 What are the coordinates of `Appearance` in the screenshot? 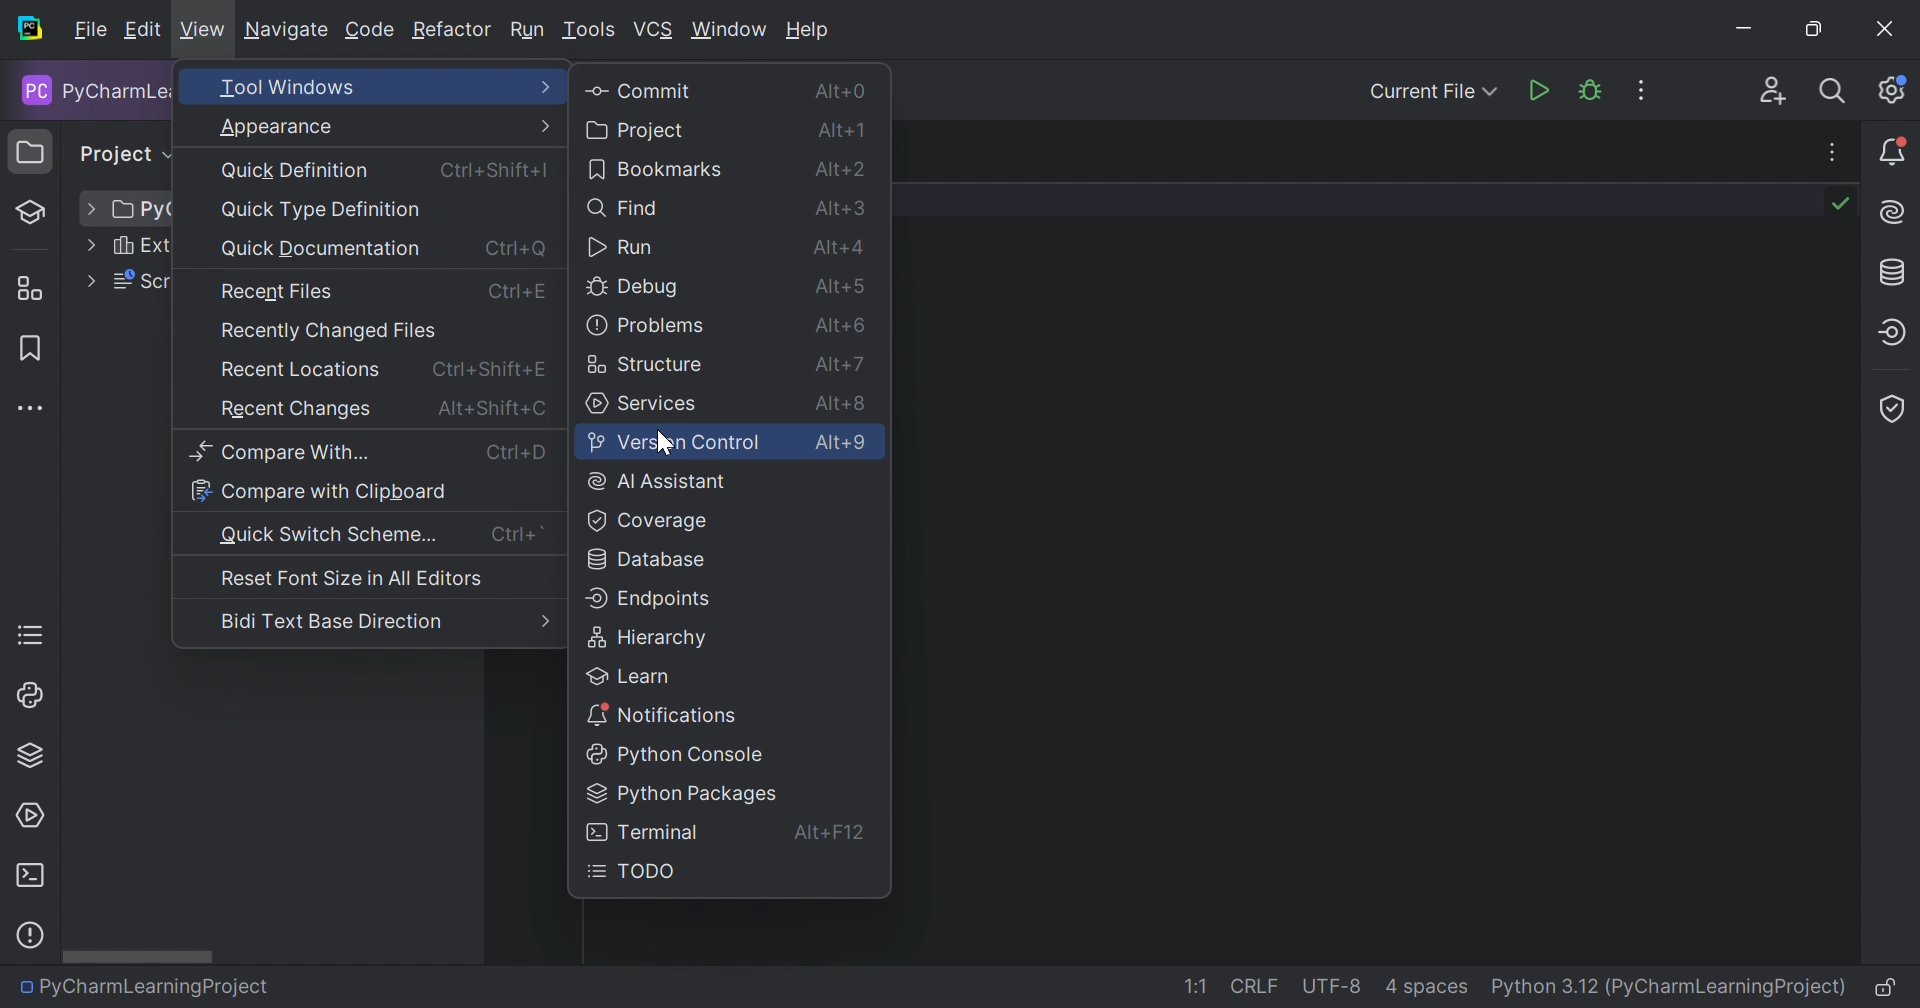 It's located at (386, 125).